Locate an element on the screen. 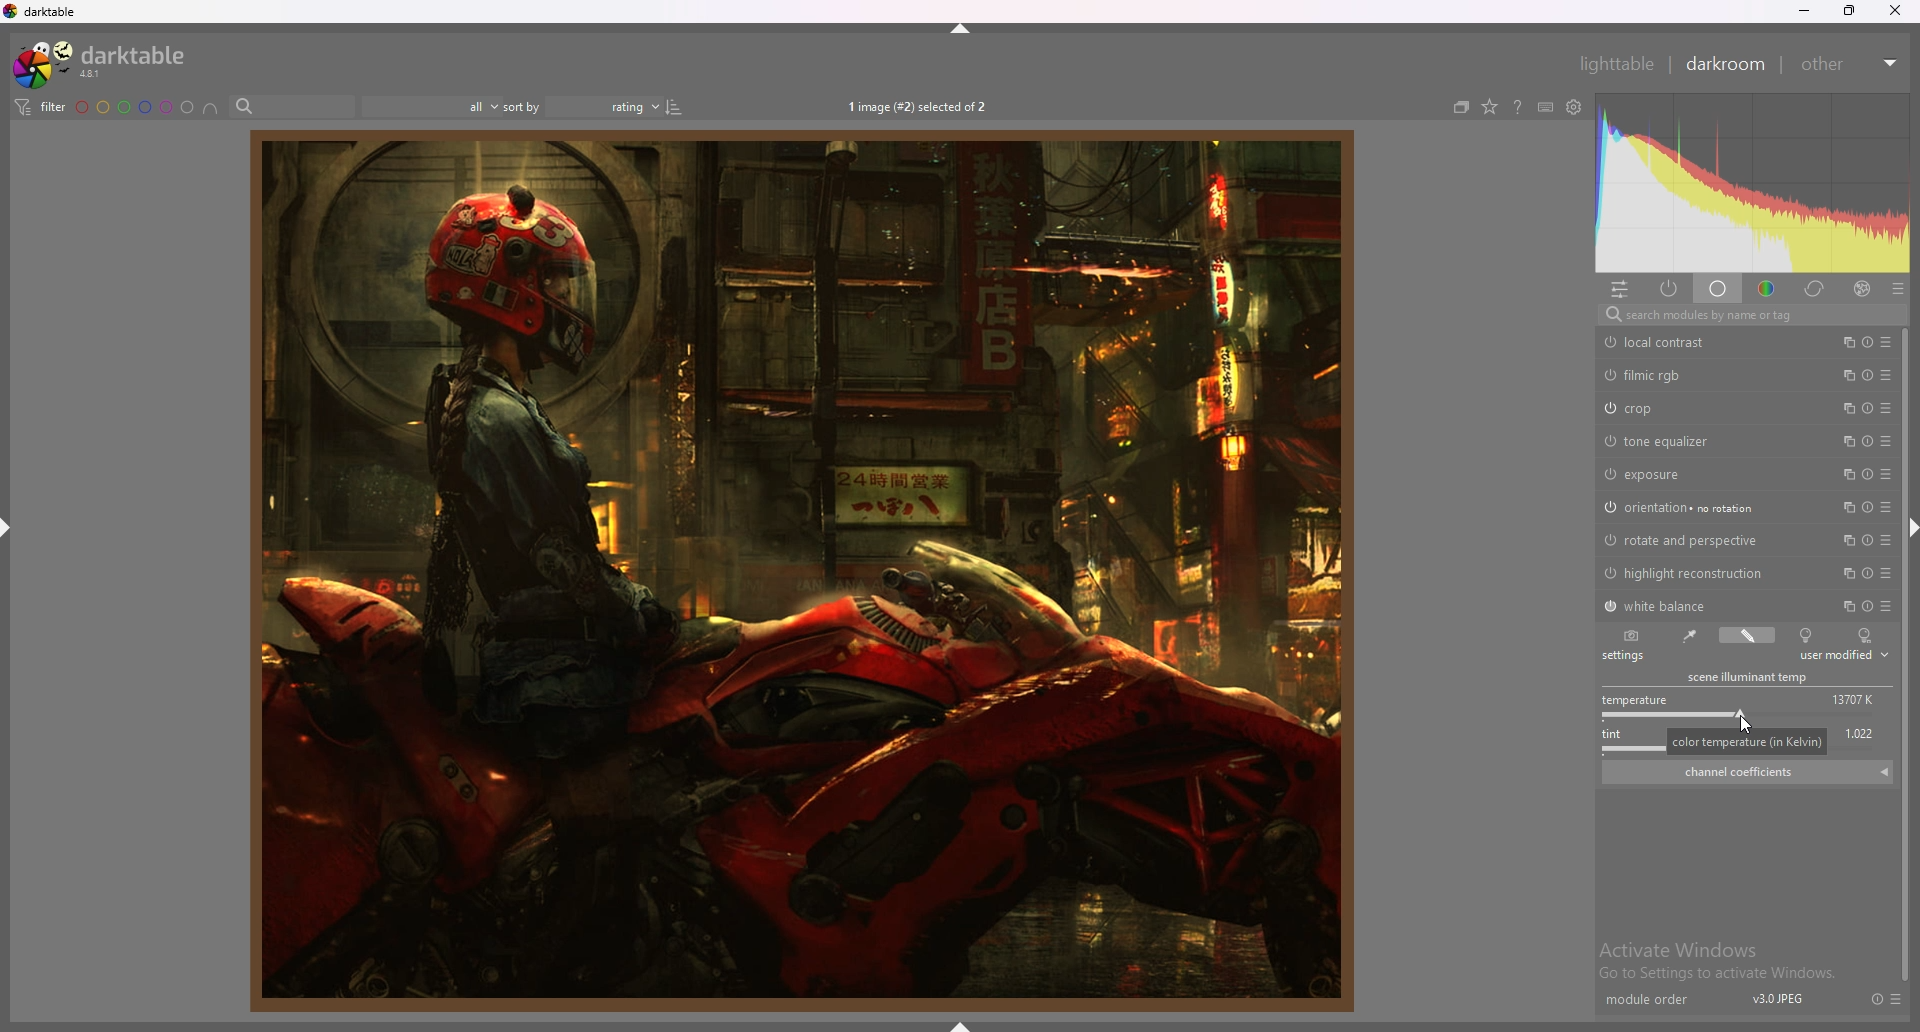  help is located at coordinates (1518, 107).